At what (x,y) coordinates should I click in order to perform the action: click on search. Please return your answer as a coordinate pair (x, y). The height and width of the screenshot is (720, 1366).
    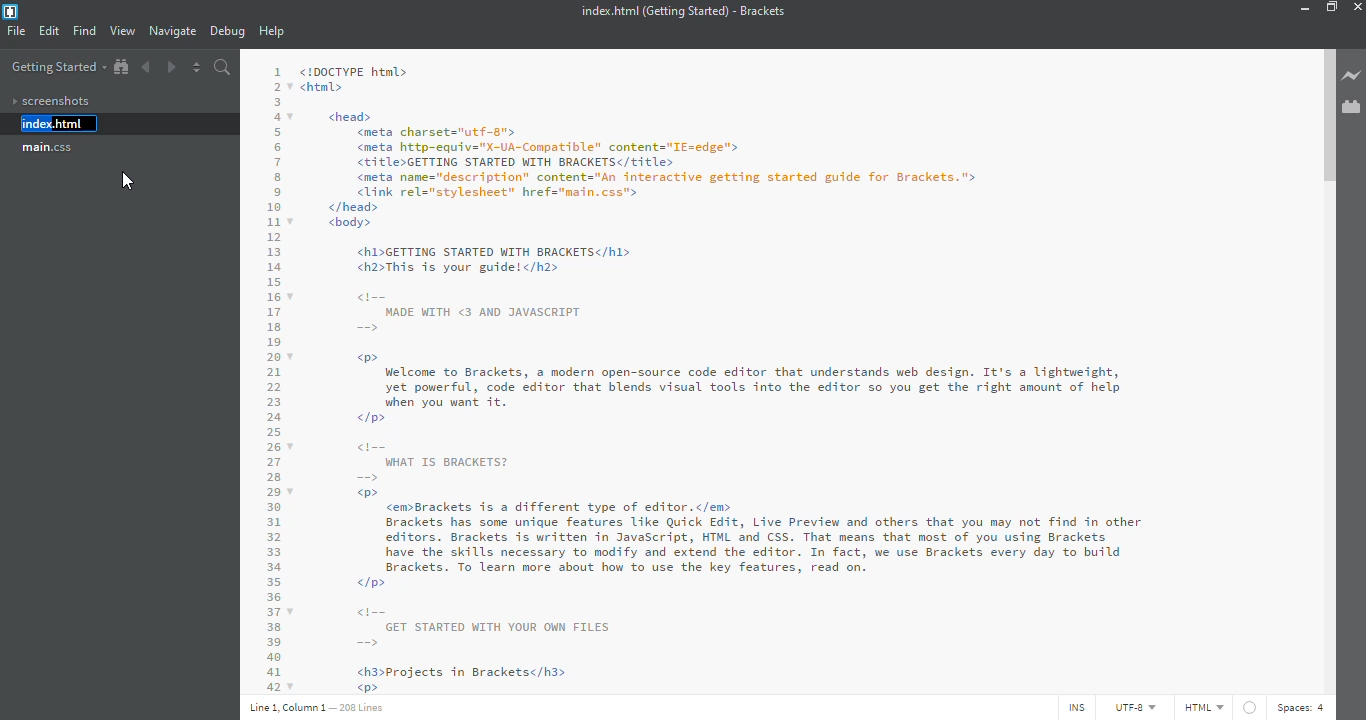
    Looking at the image, I should click on (223, 67).